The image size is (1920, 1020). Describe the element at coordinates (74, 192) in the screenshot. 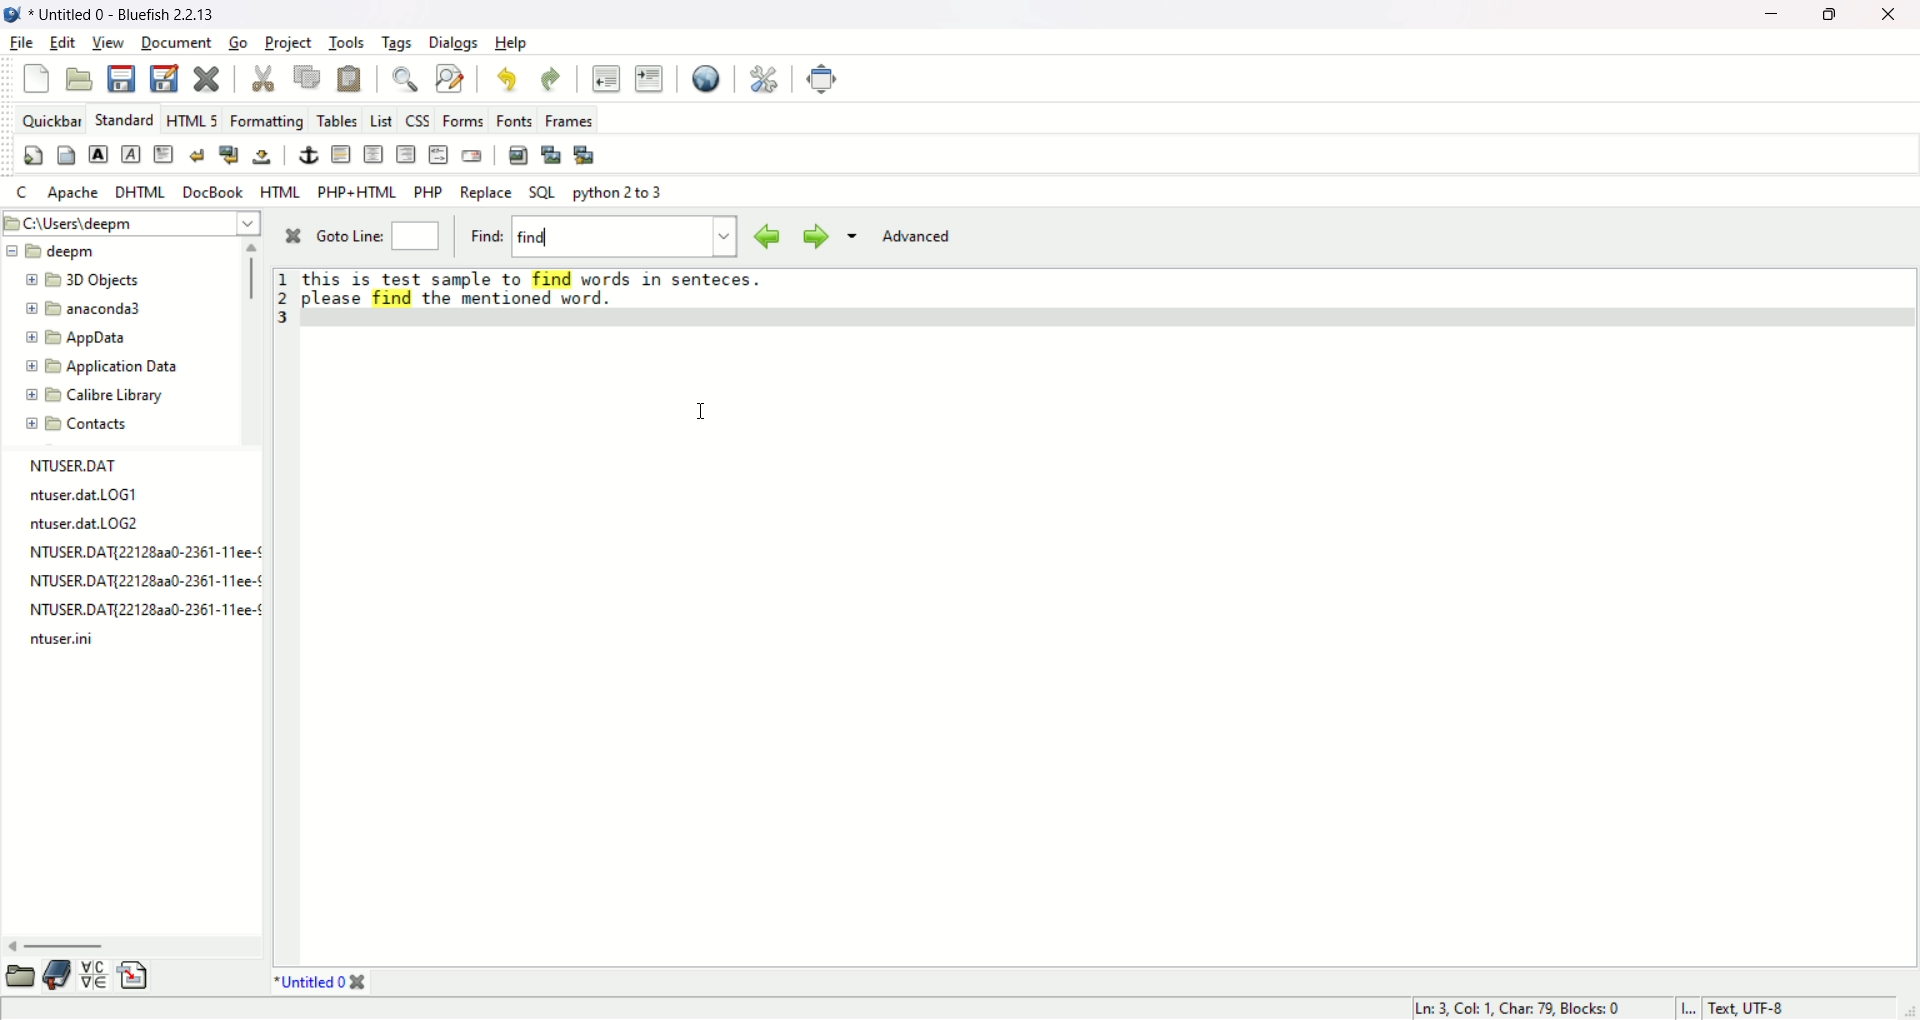

I see `apache` at that location.